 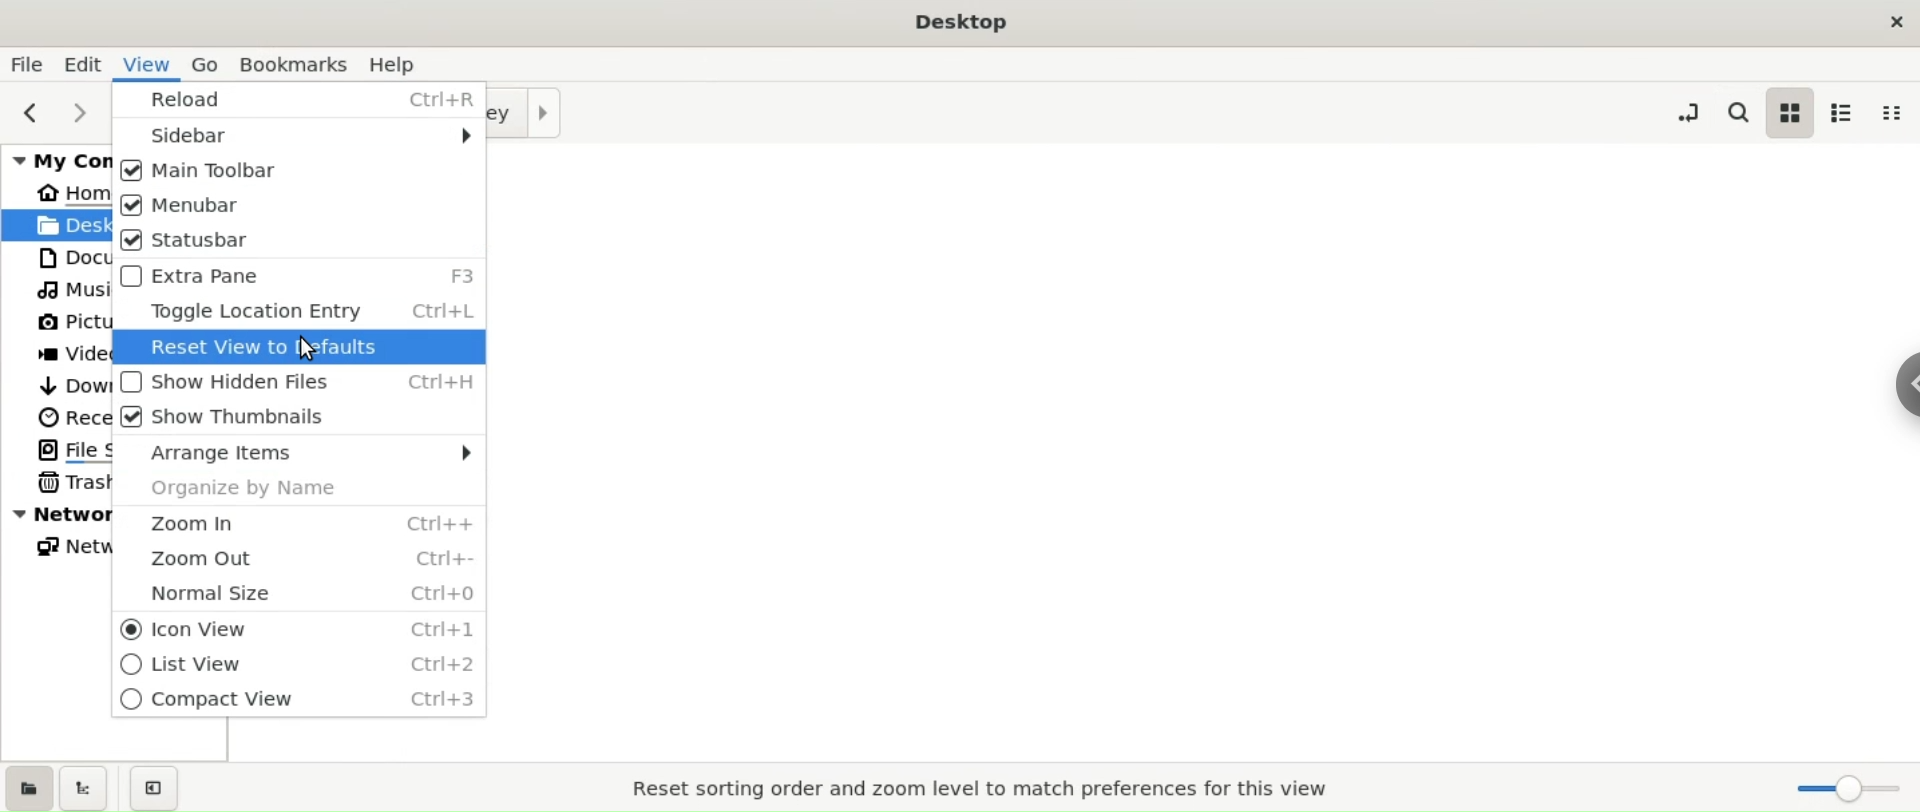 What do you see at coordinates (313, 347) in the screenshot?
I see `cursor` at bounding box center [313, 347].